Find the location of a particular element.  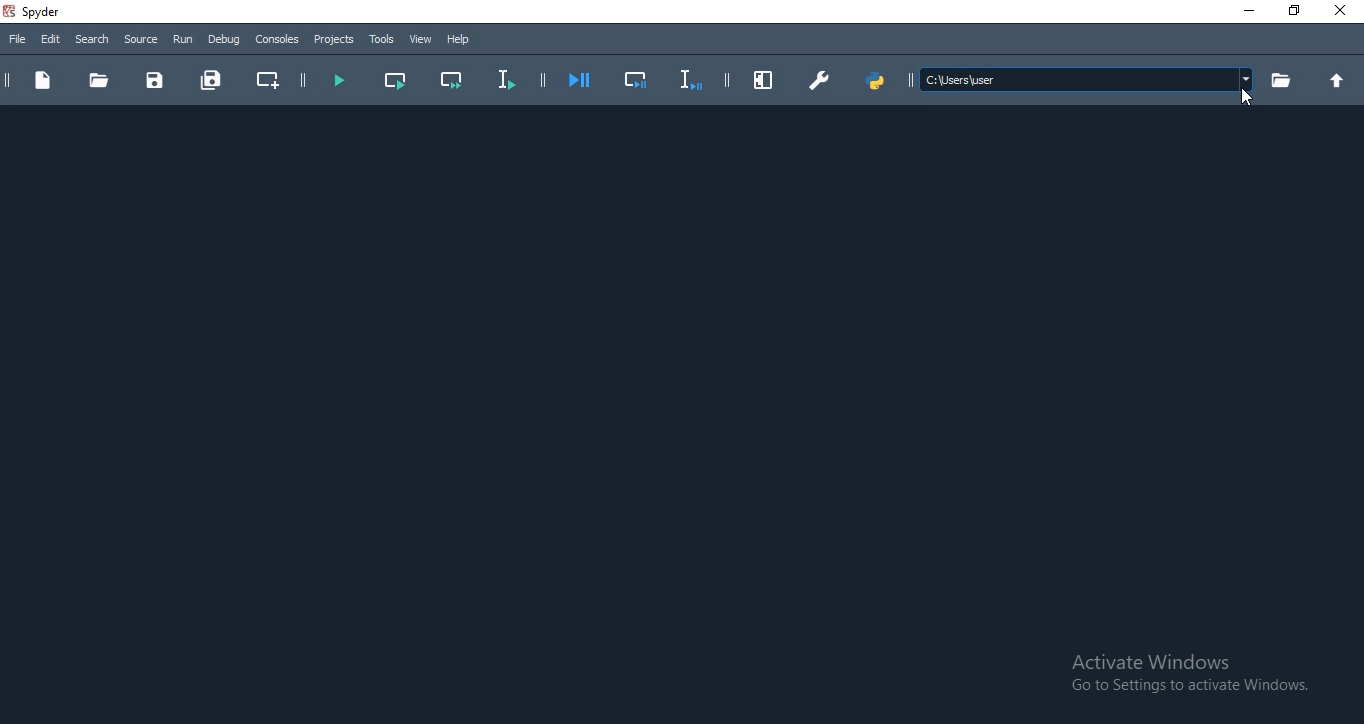

Restore is located at coordinates (1294, 12).